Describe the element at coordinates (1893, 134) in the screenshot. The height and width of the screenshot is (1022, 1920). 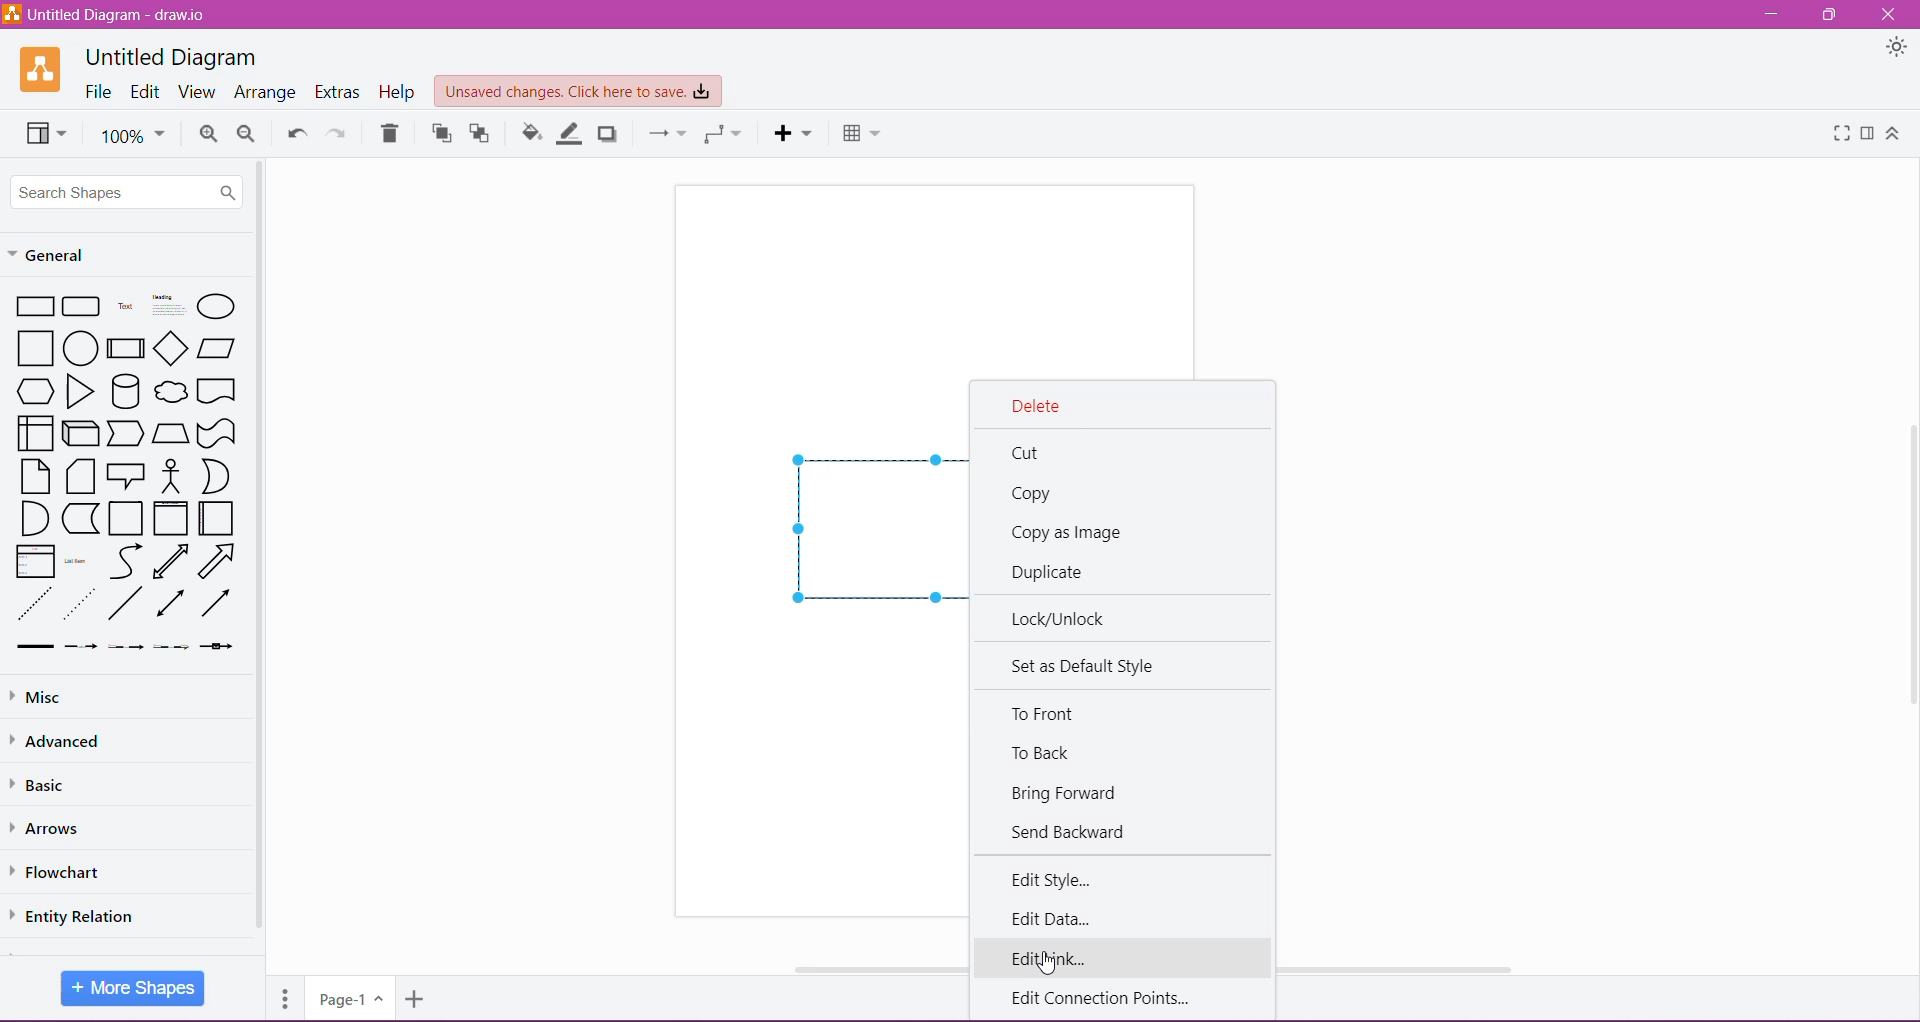
I see `Expand/Collapse` at that location.